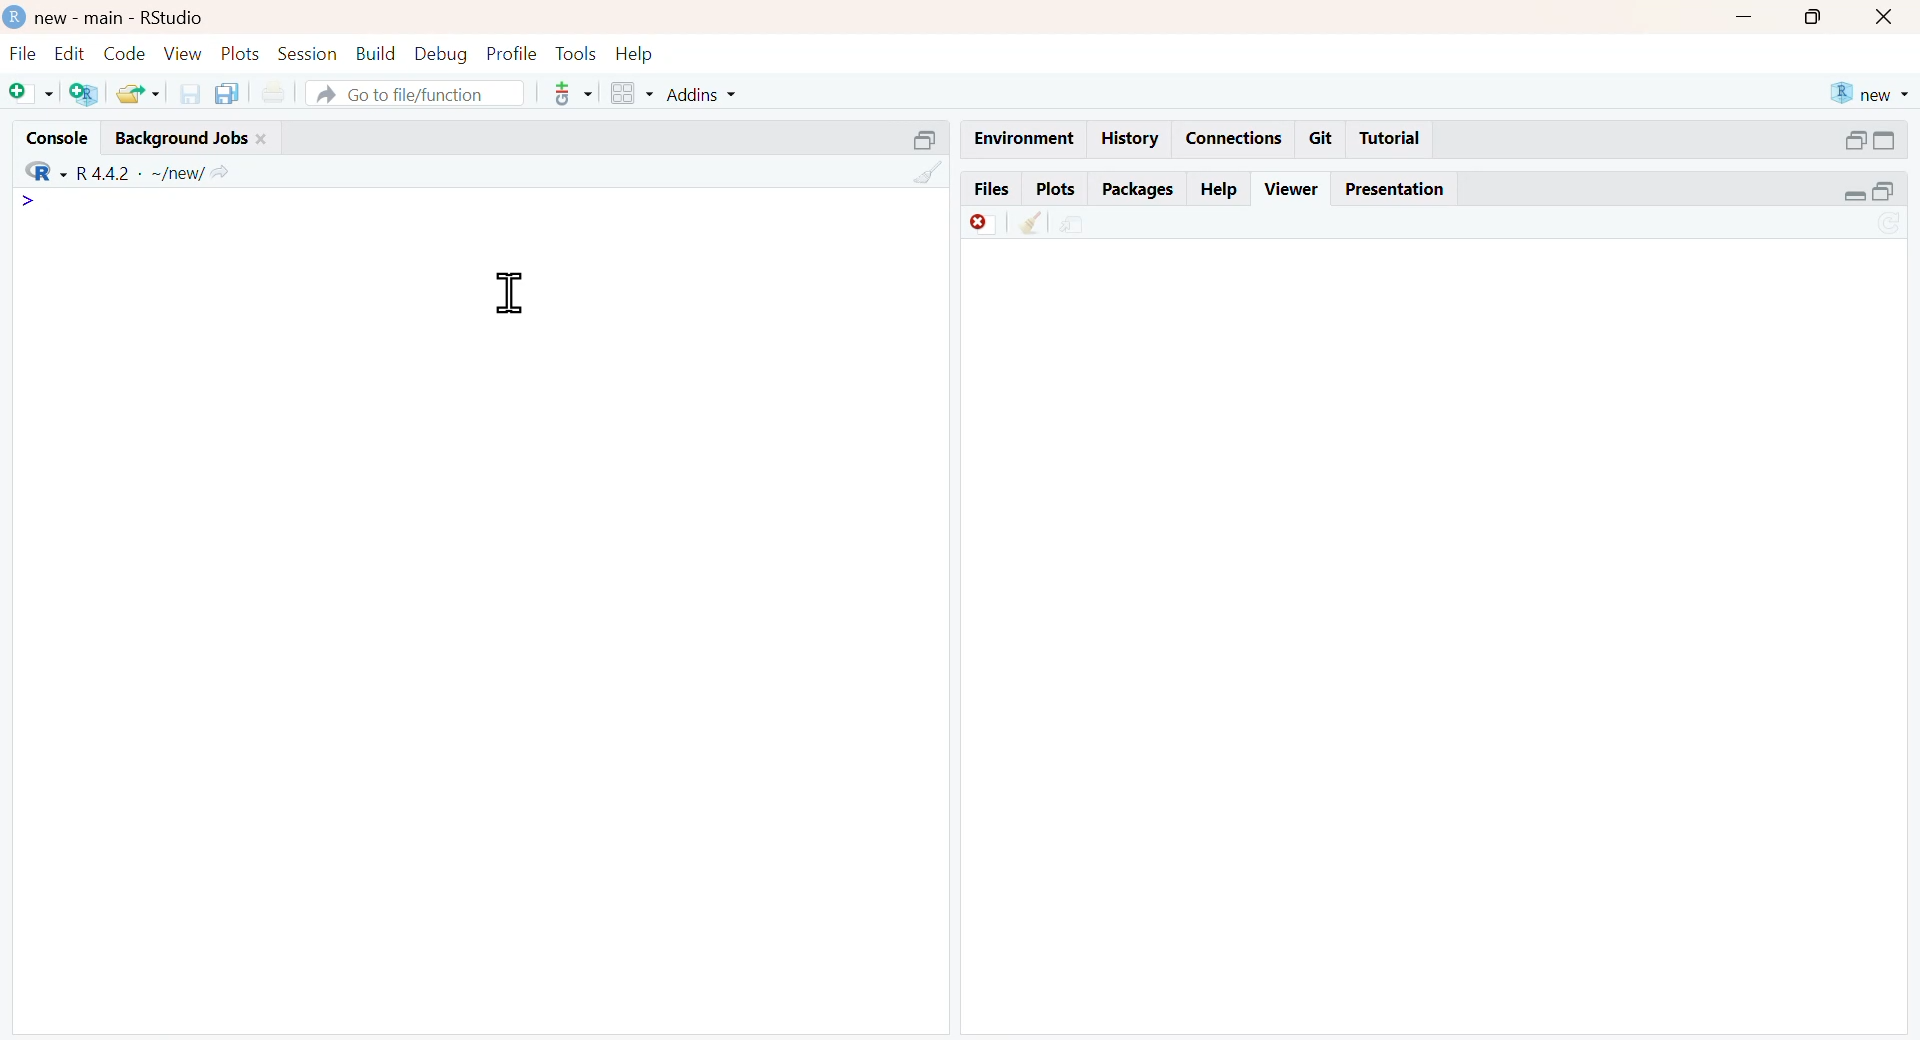  Describe the element at coordinates (916, 174) in the screenshot. I see `clear console` at that location.